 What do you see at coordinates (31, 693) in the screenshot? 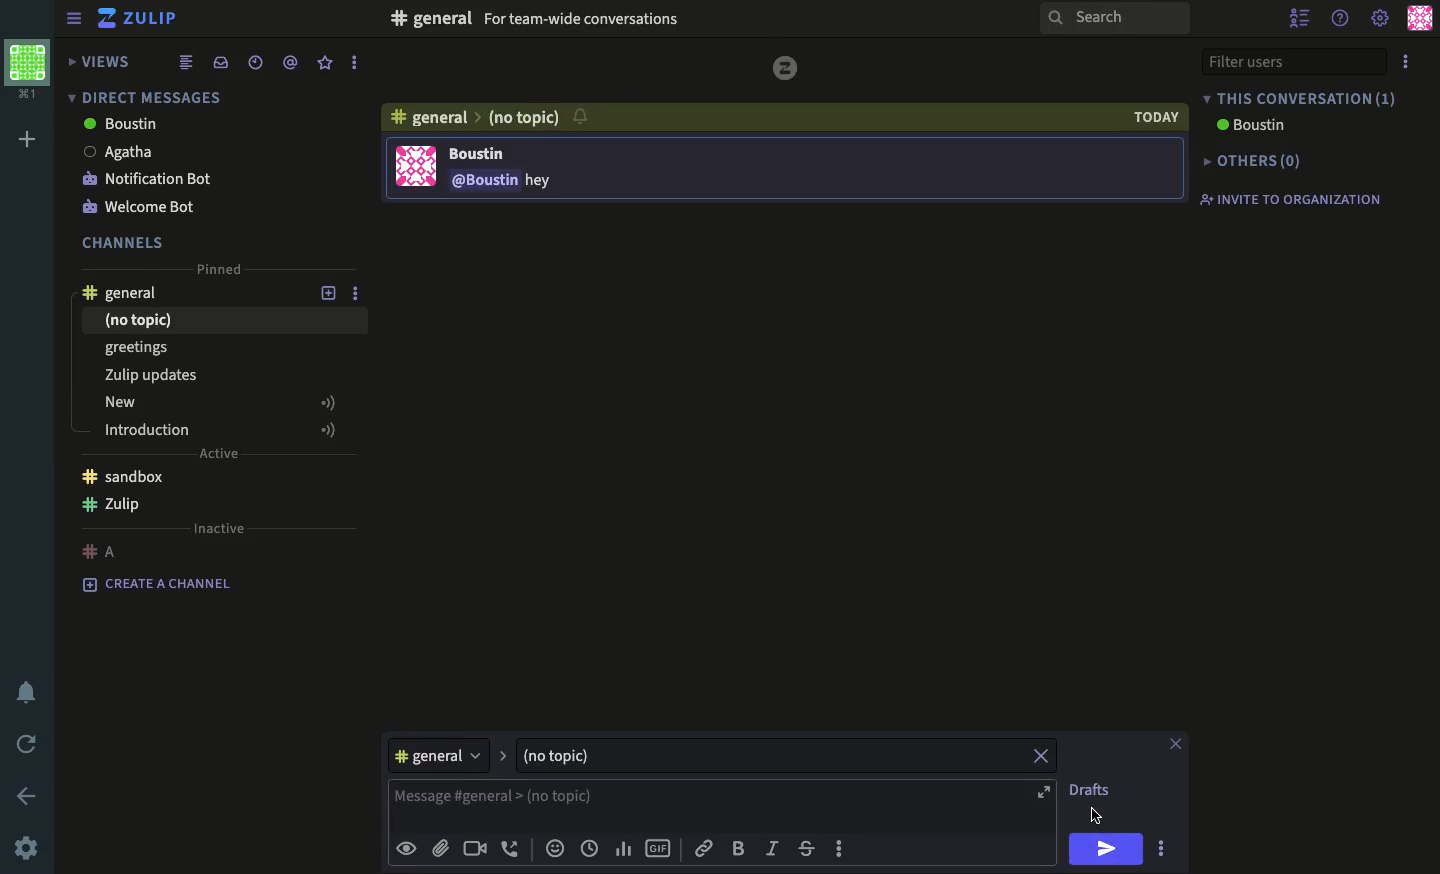
I see `notification` at bounding box center [31, 693].